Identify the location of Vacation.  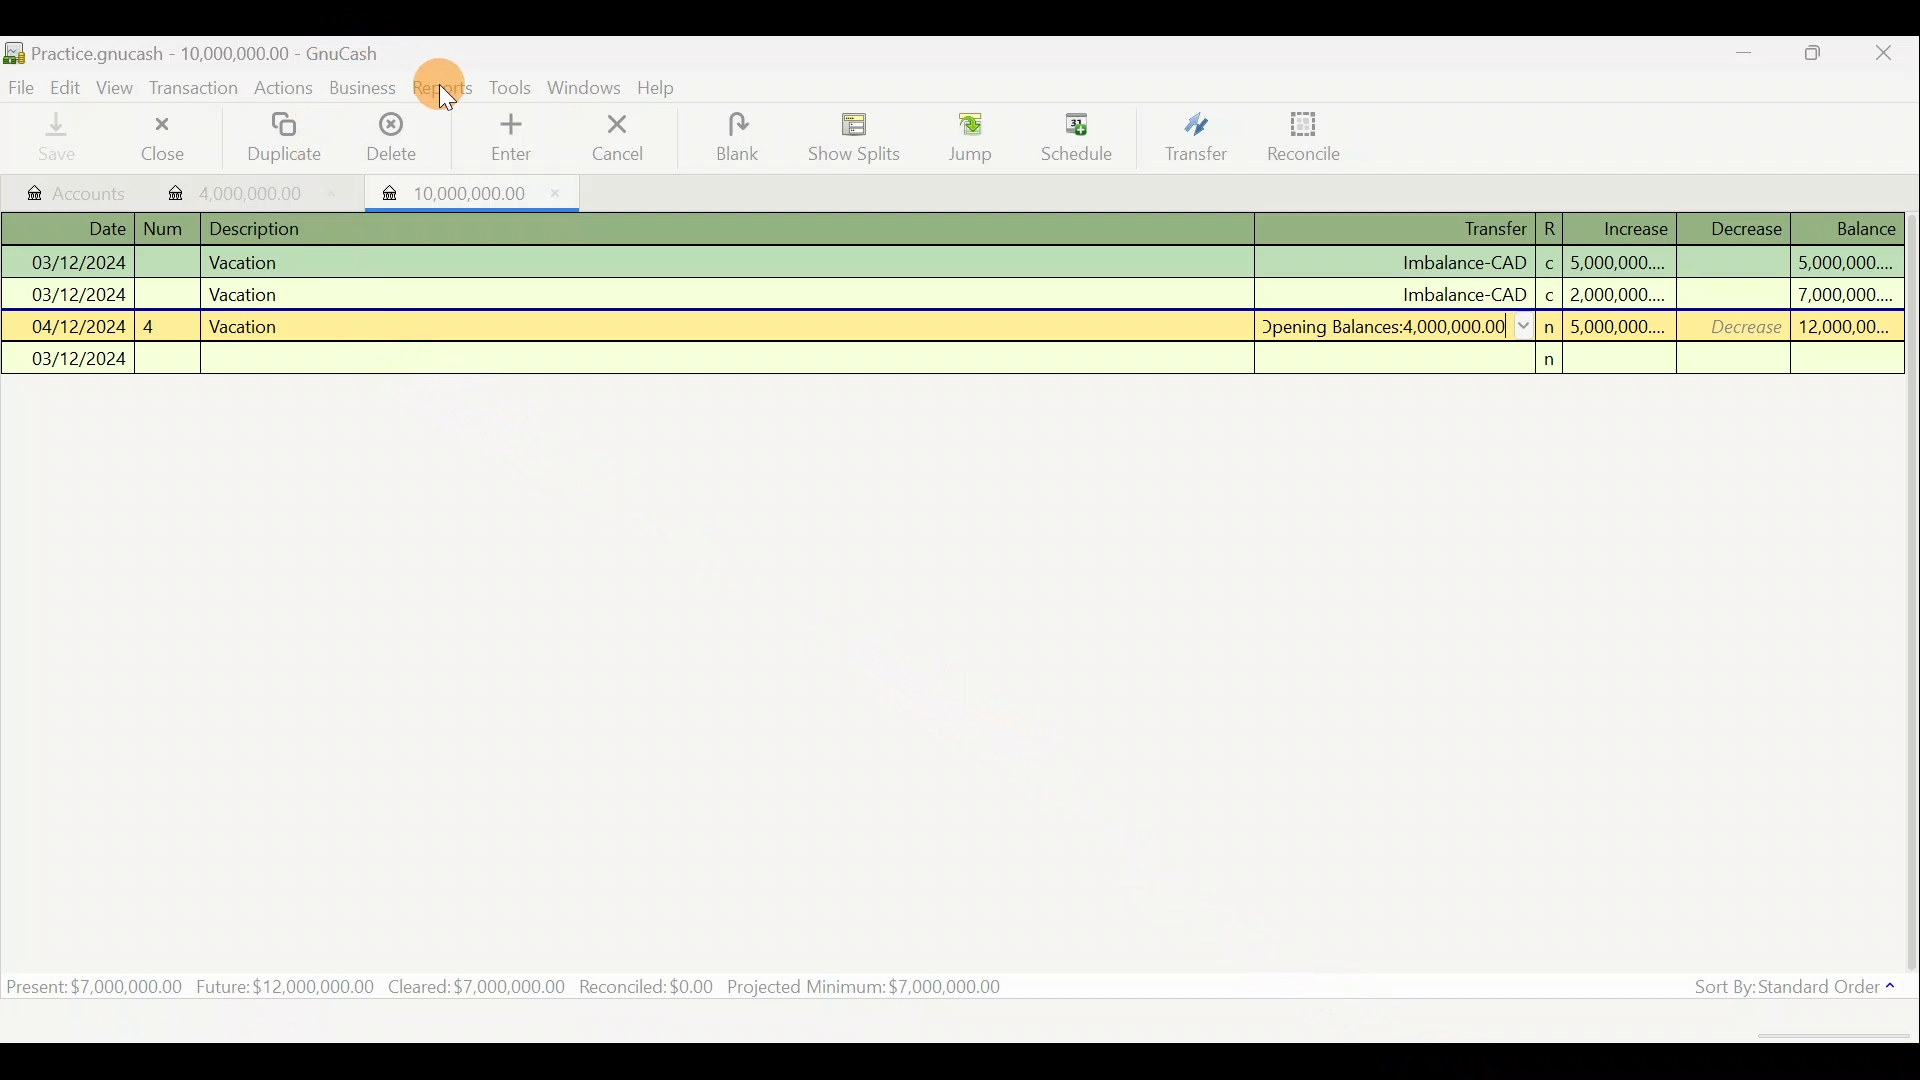
(244, 261).